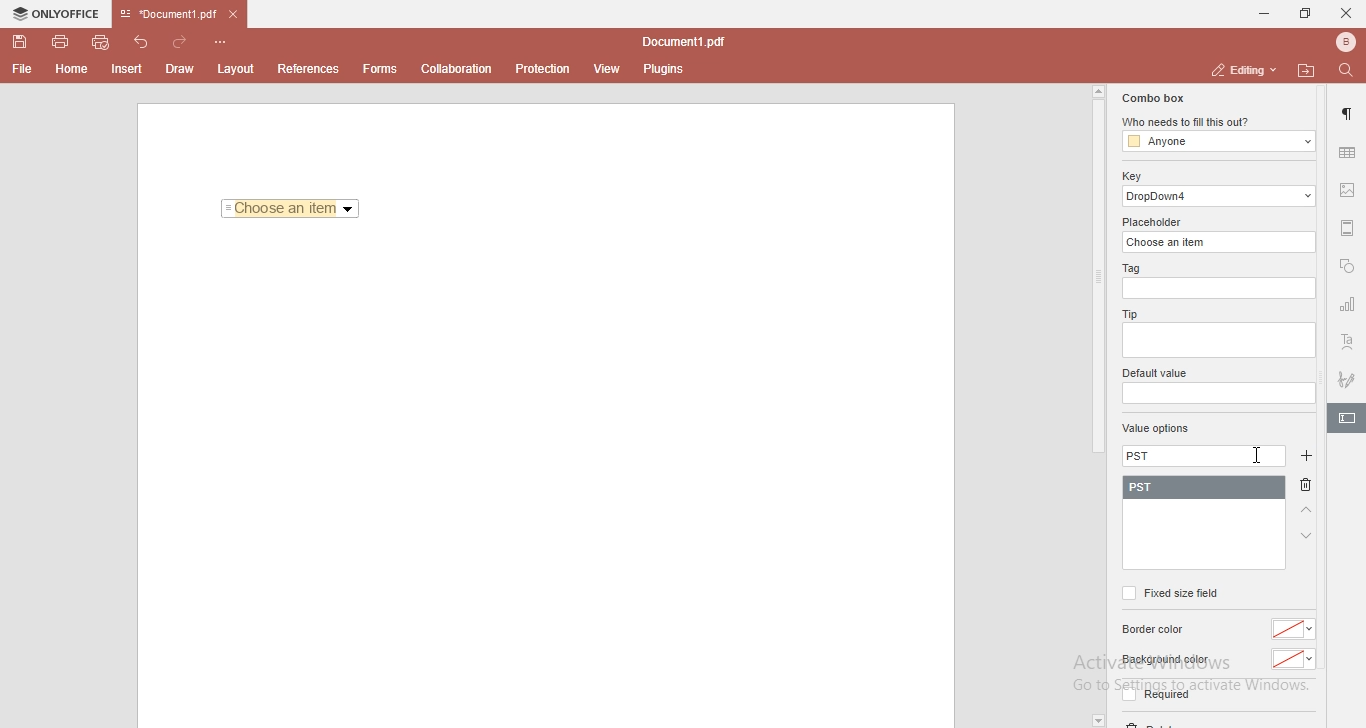  Describe the element at coordinates (239, 69) in the screenshot. I see `layout` at that location.